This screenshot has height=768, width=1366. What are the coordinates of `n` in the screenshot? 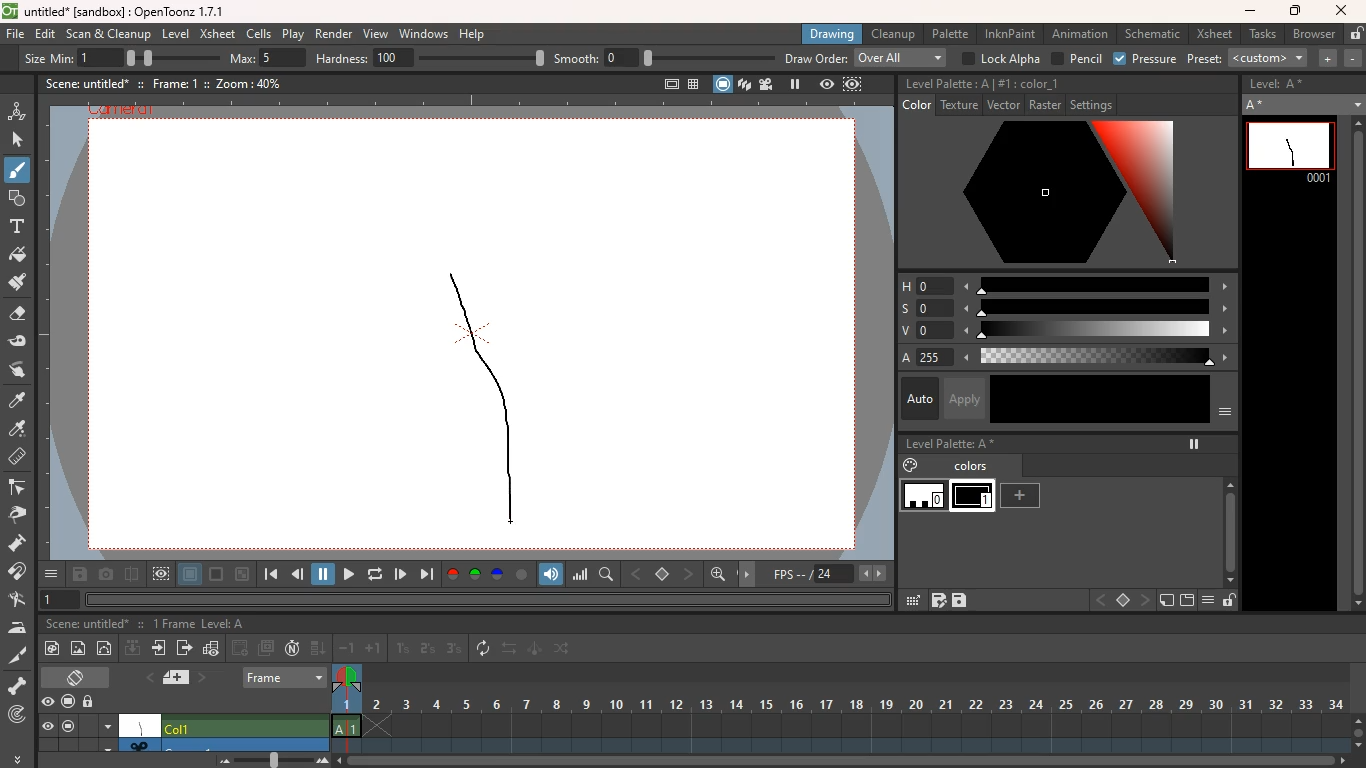 It's located at (292, 650).